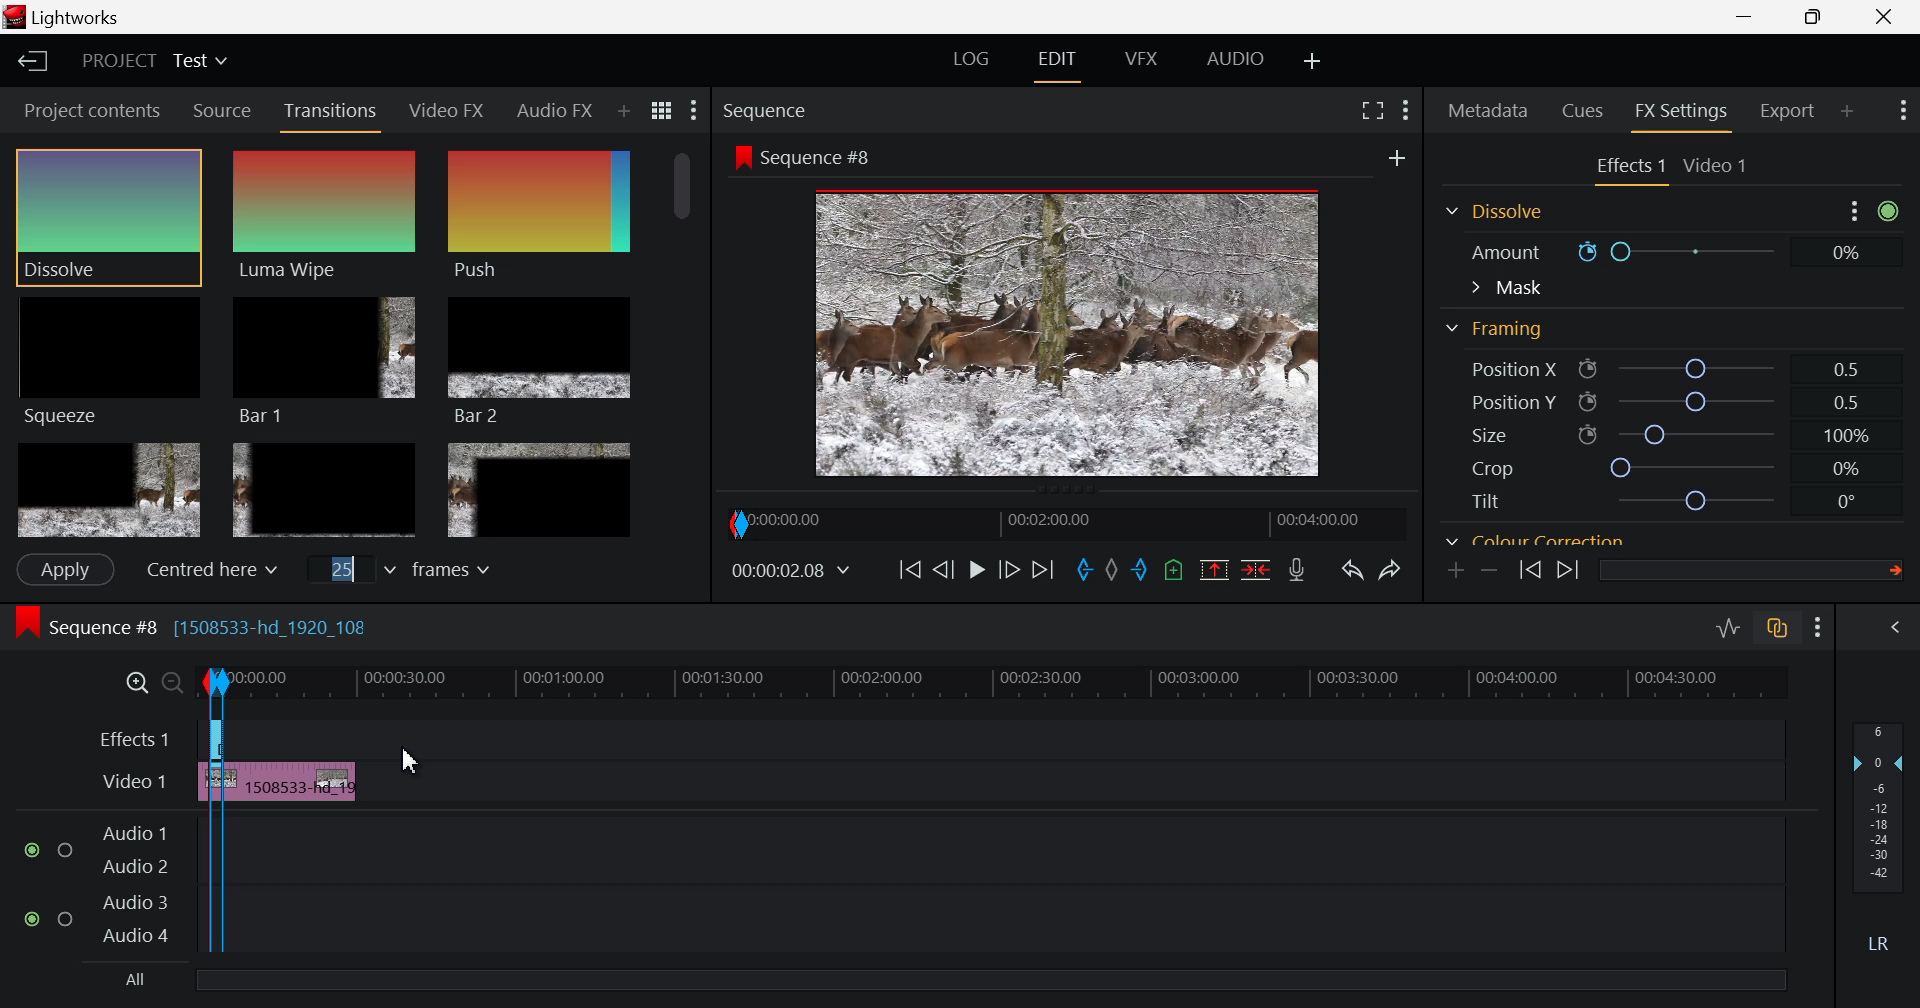  I want to click on Lightworks, so click(71, 18).